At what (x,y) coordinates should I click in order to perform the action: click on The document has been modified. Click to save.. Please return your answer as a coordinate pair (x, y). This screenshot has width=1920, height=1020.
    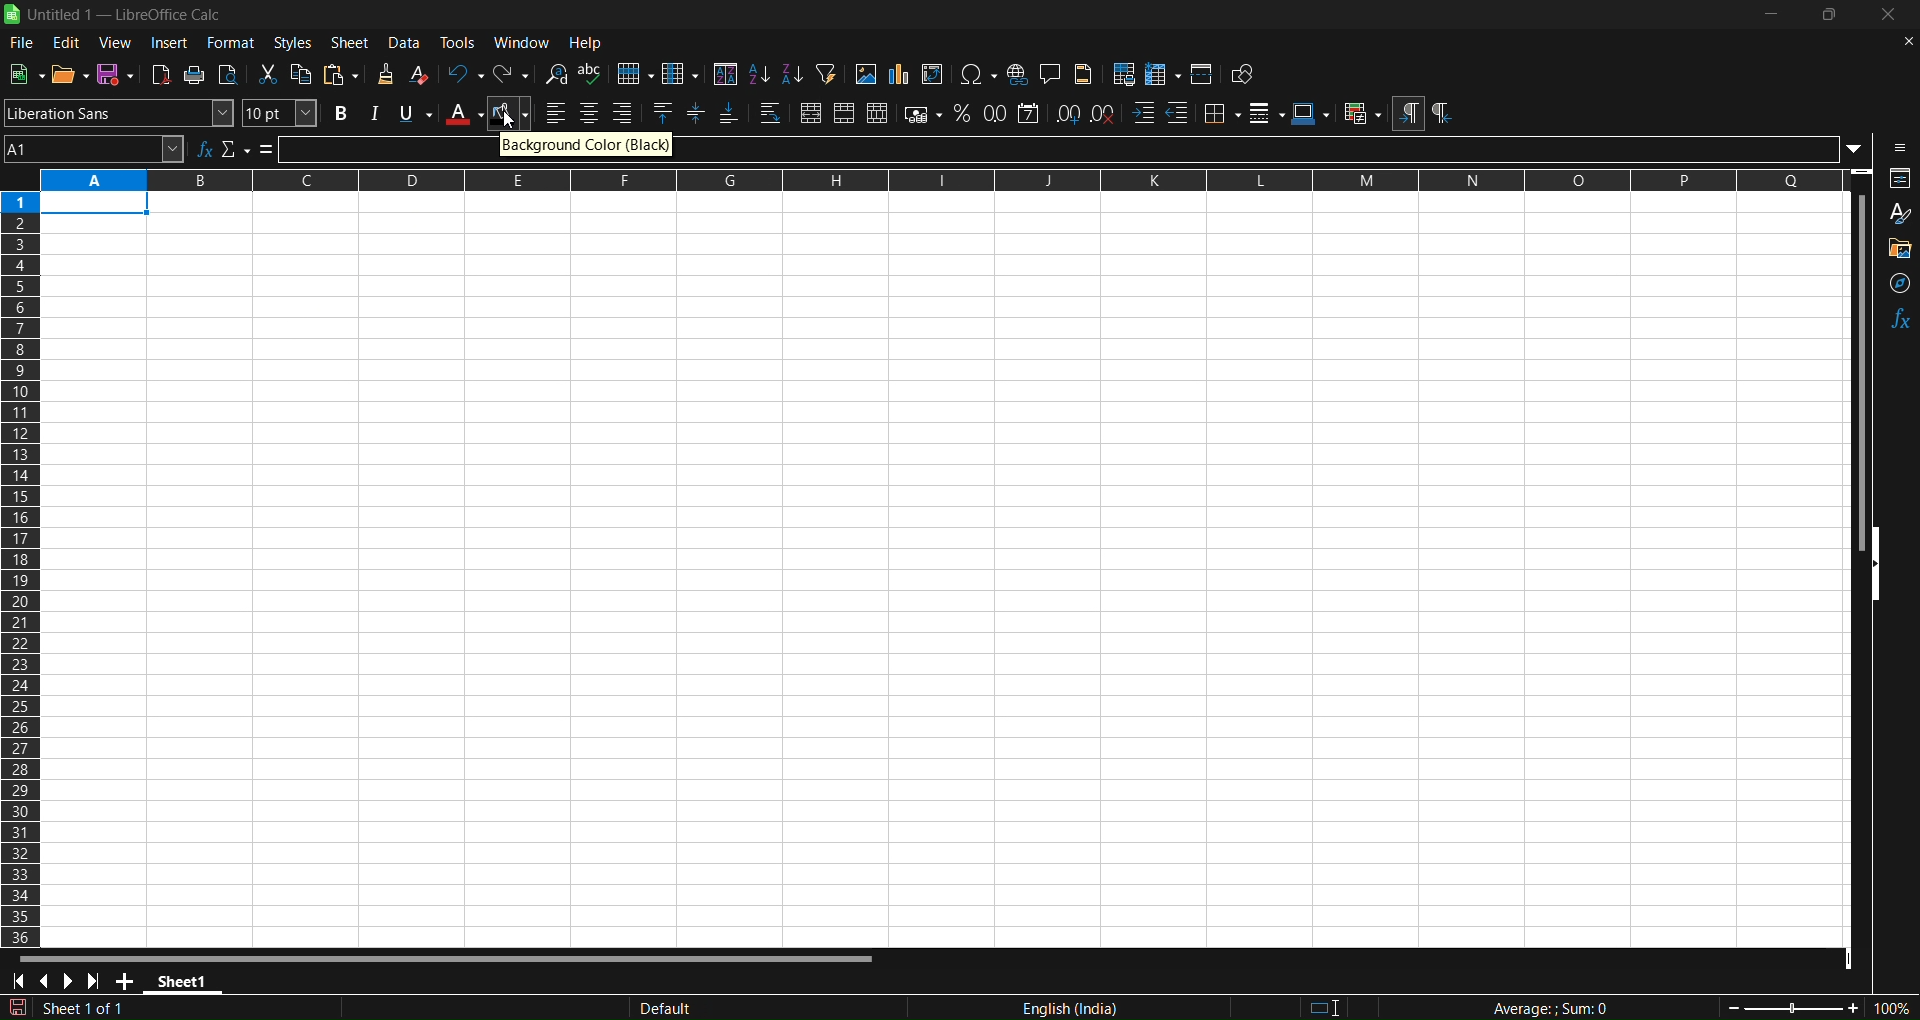
    Looking at the image, I should click on (73, 1008).